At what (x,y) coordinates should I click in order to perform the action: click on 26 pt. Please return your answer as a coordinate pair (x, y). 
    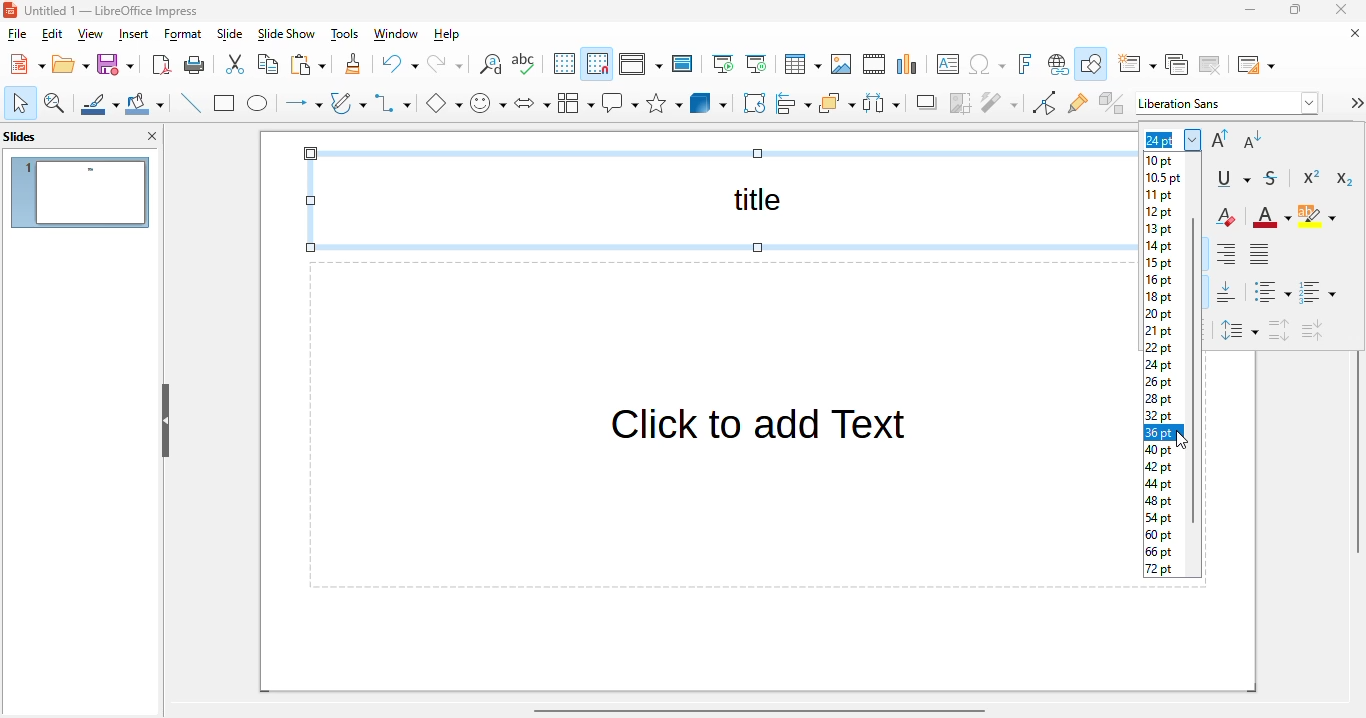
    Looking at the image, I should click on (1160, 382).